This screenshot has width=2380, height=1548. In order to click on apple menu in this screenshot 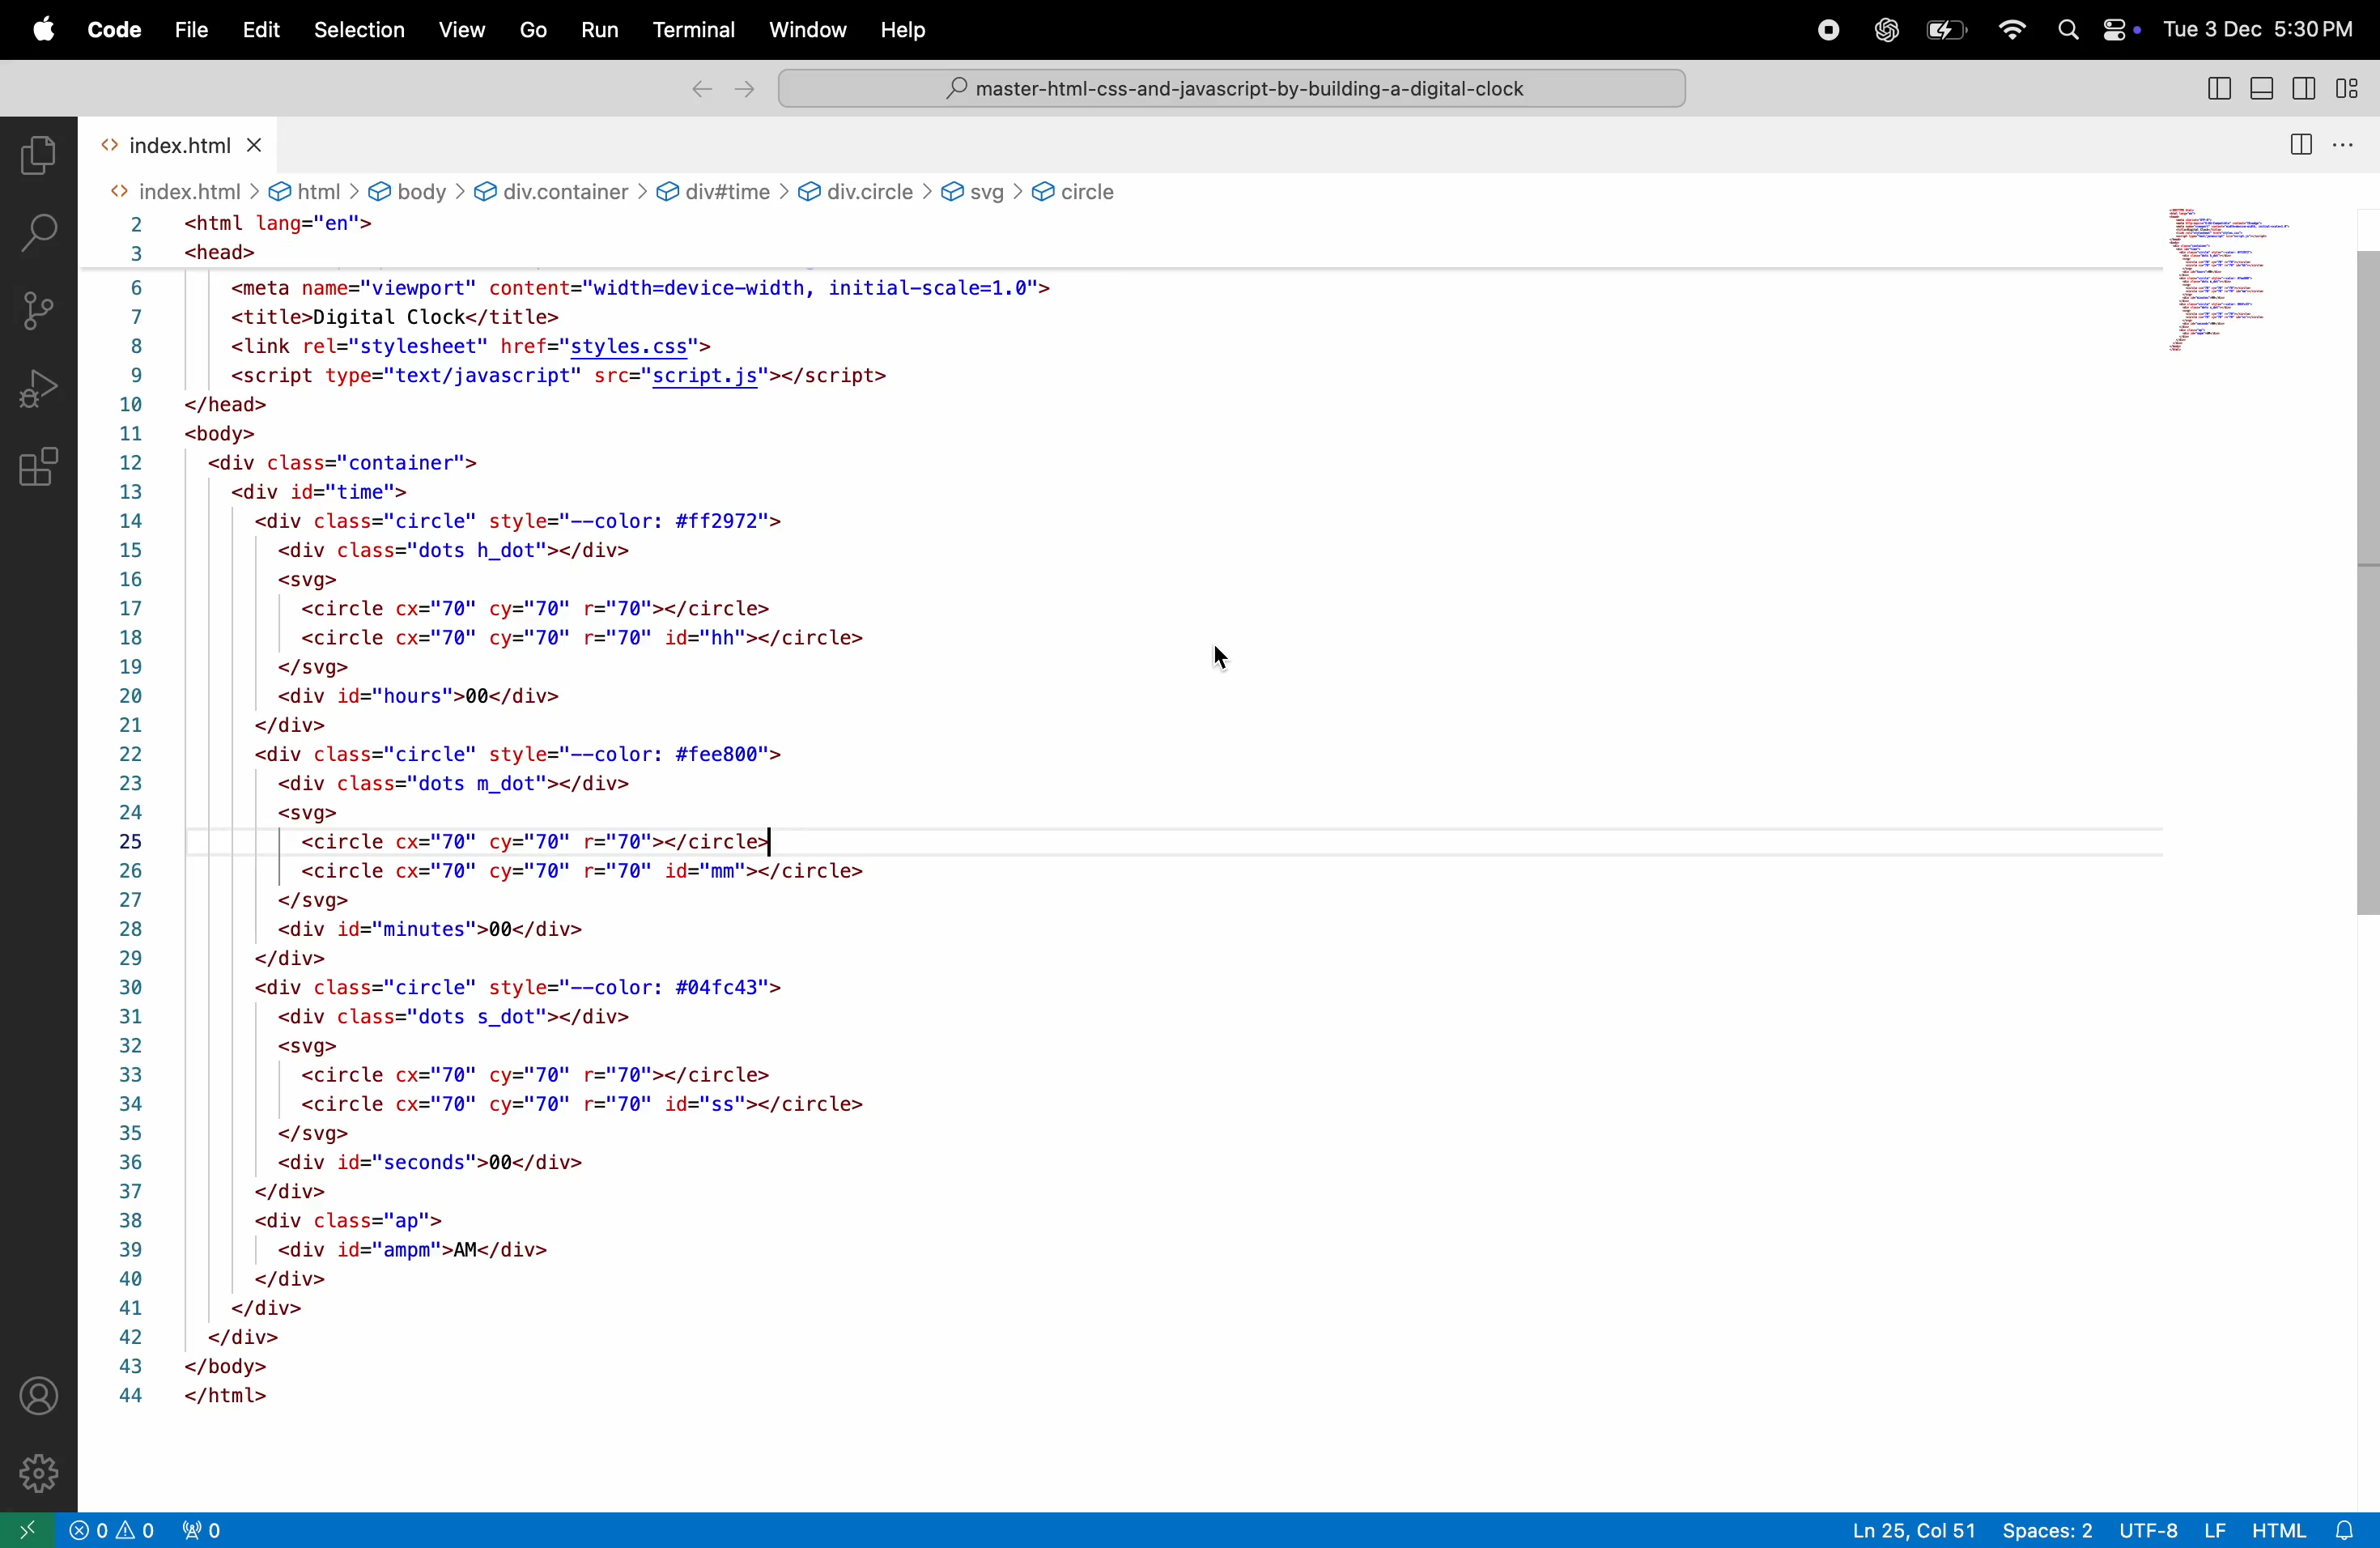, I will do `click(42, 32)`.